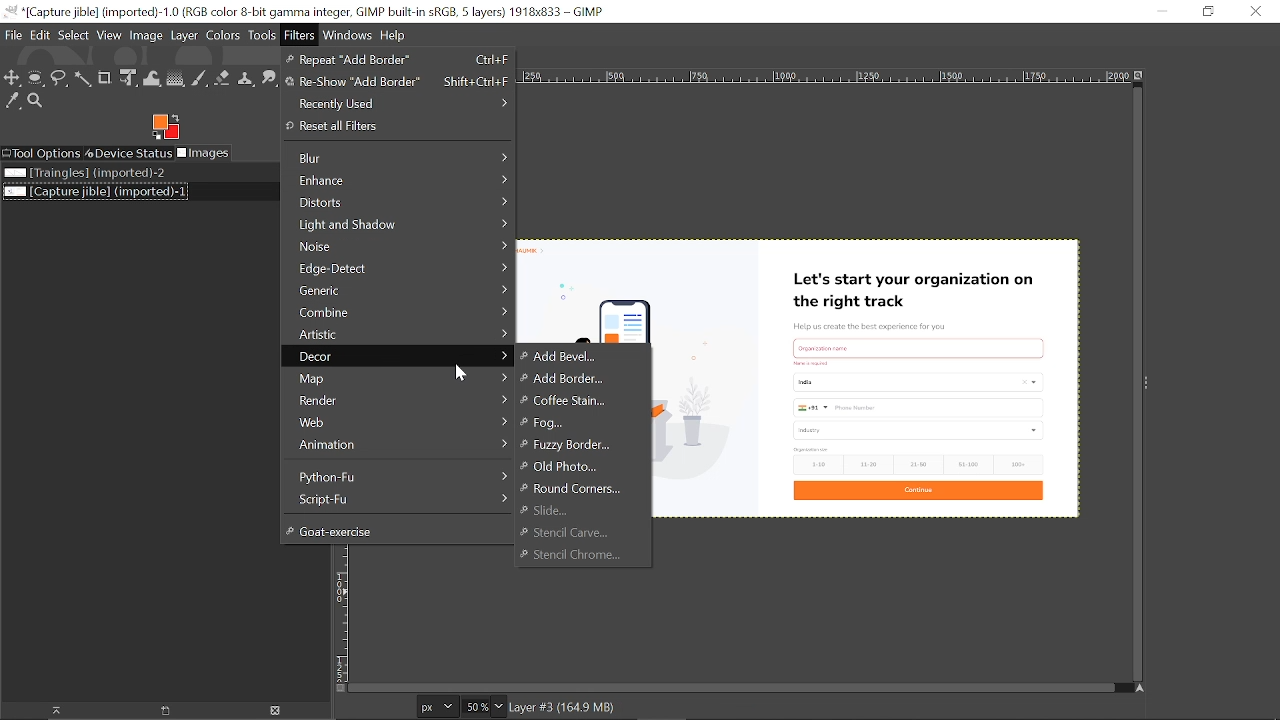 The height and width of the screenshot is (720, 1280). What do you see at coordinates (877, 323) in the screenshot?
I see `Help us  create the best experience for you.` at bounding box center [877, 323].